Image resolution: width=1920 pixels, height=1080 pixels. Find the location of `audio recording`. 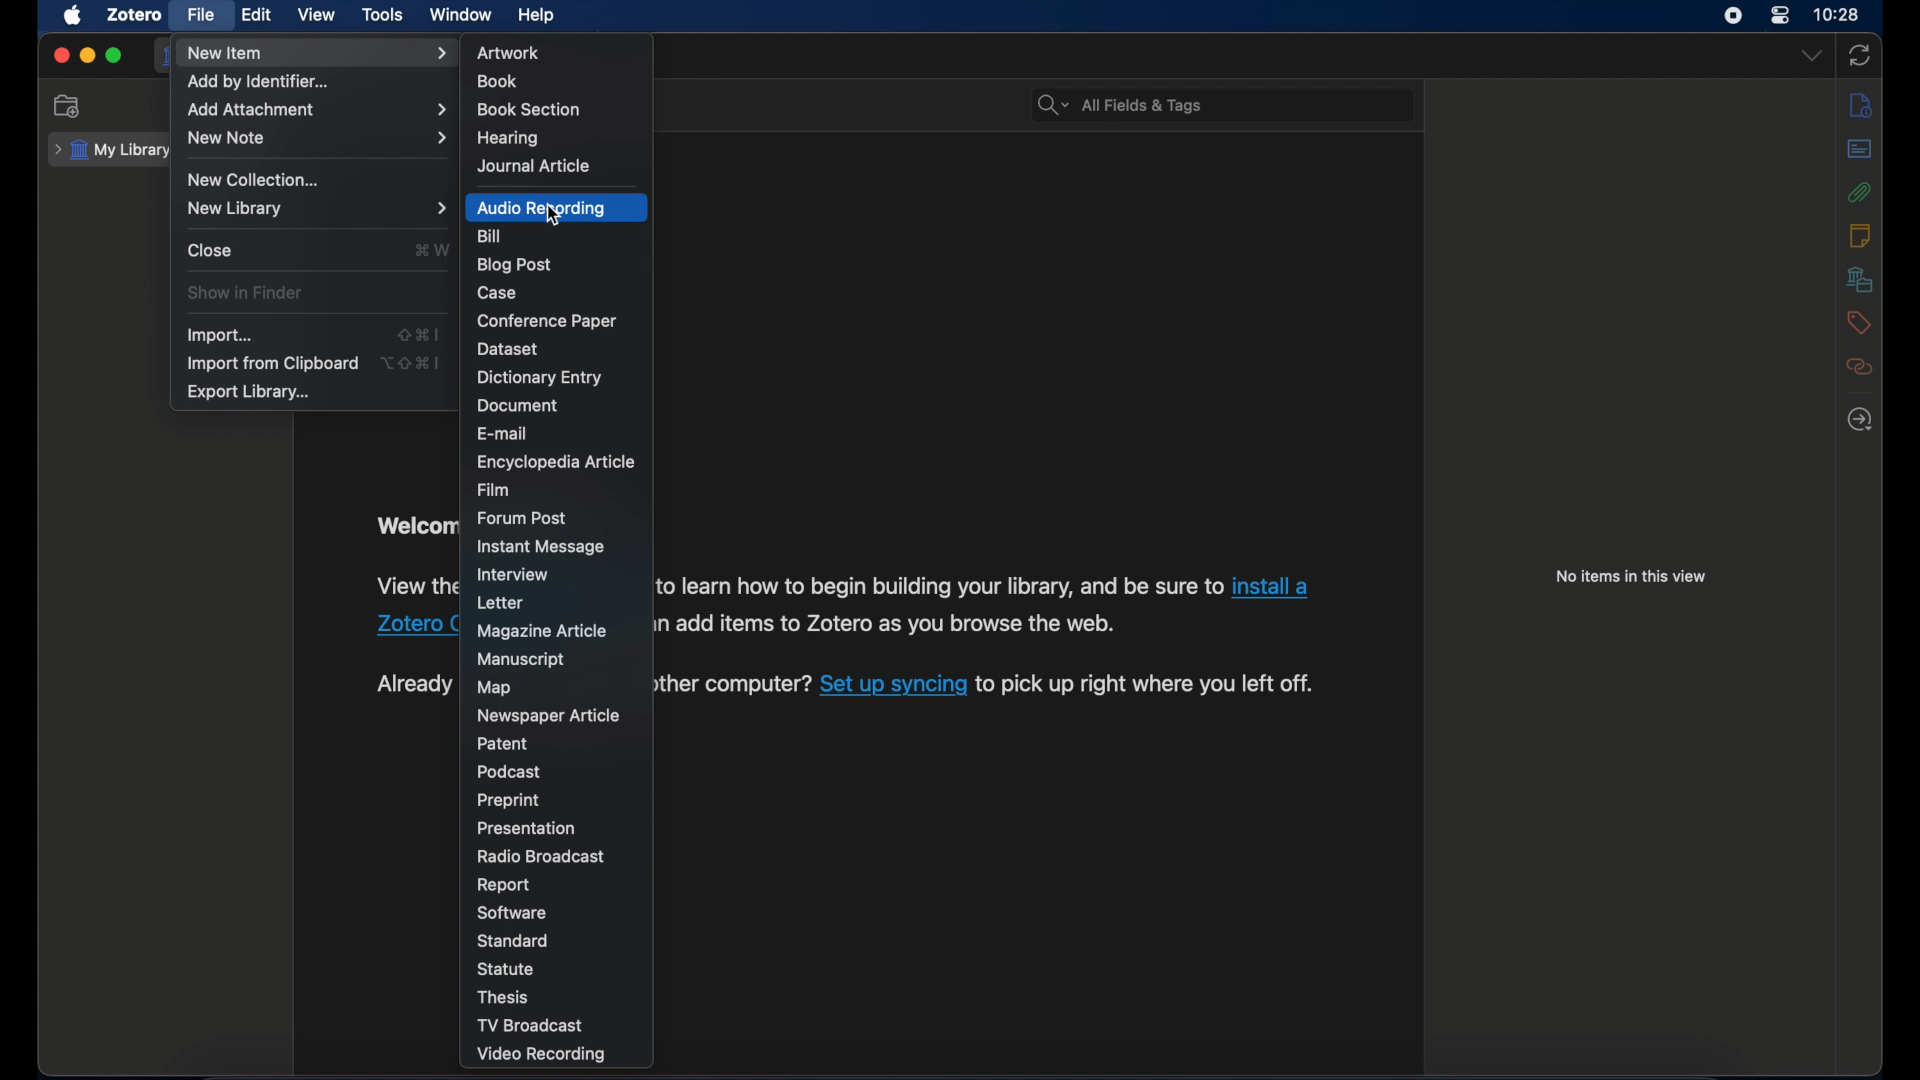

audio recording is located at coordinates (544, 208).